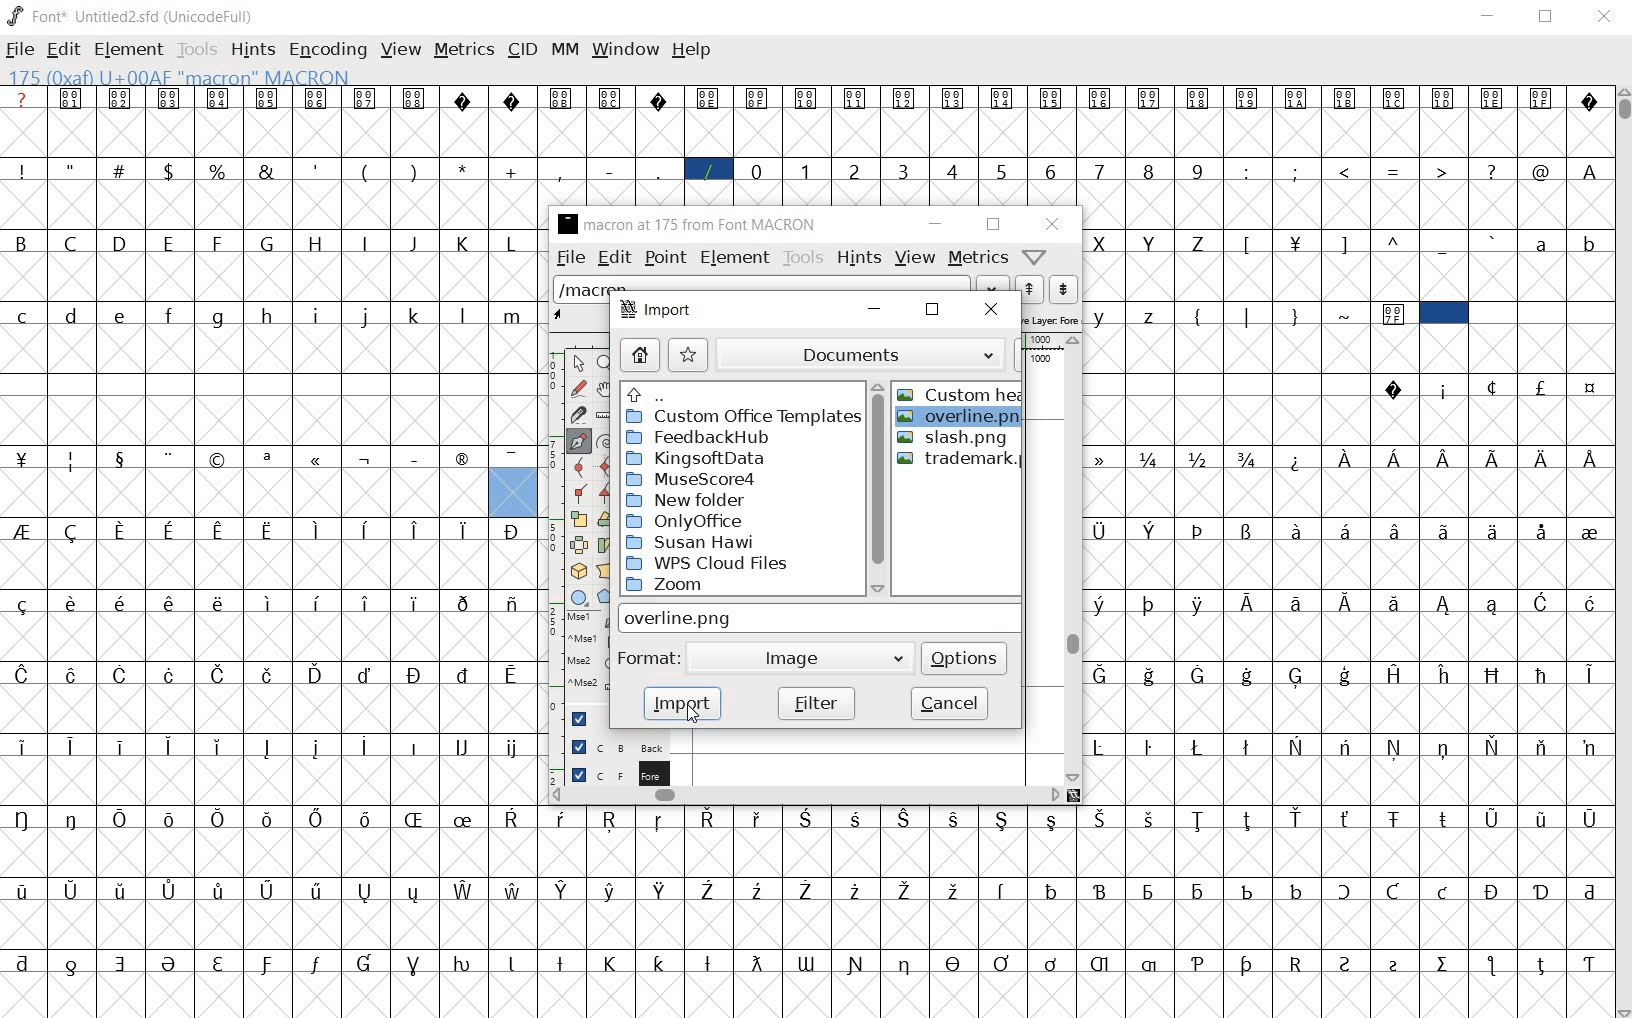 Image resolution: width=1632 pixels, height=1018 pixels. Describe the element at coordinates (693, 50) in the screenshot. I see `Help` at that location.